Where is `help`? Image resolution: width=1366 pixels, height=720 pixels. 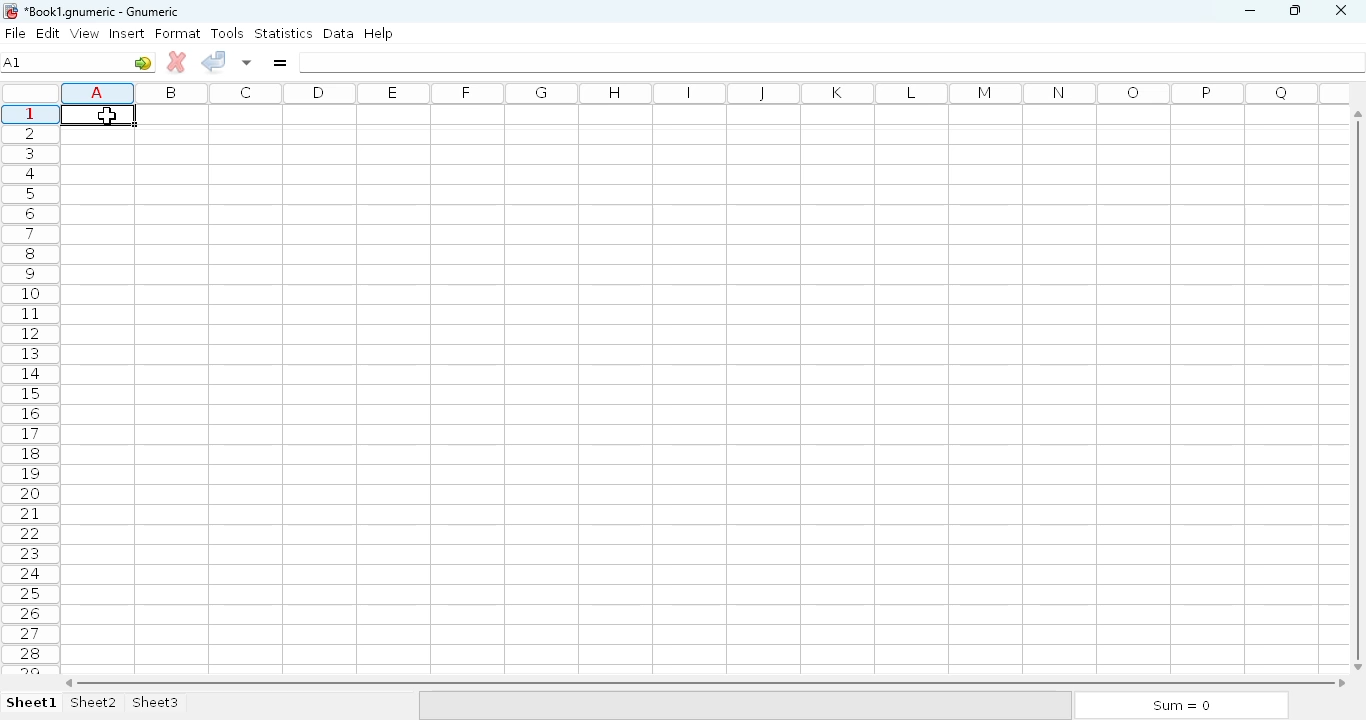
help is located at coordinates (378, 34).